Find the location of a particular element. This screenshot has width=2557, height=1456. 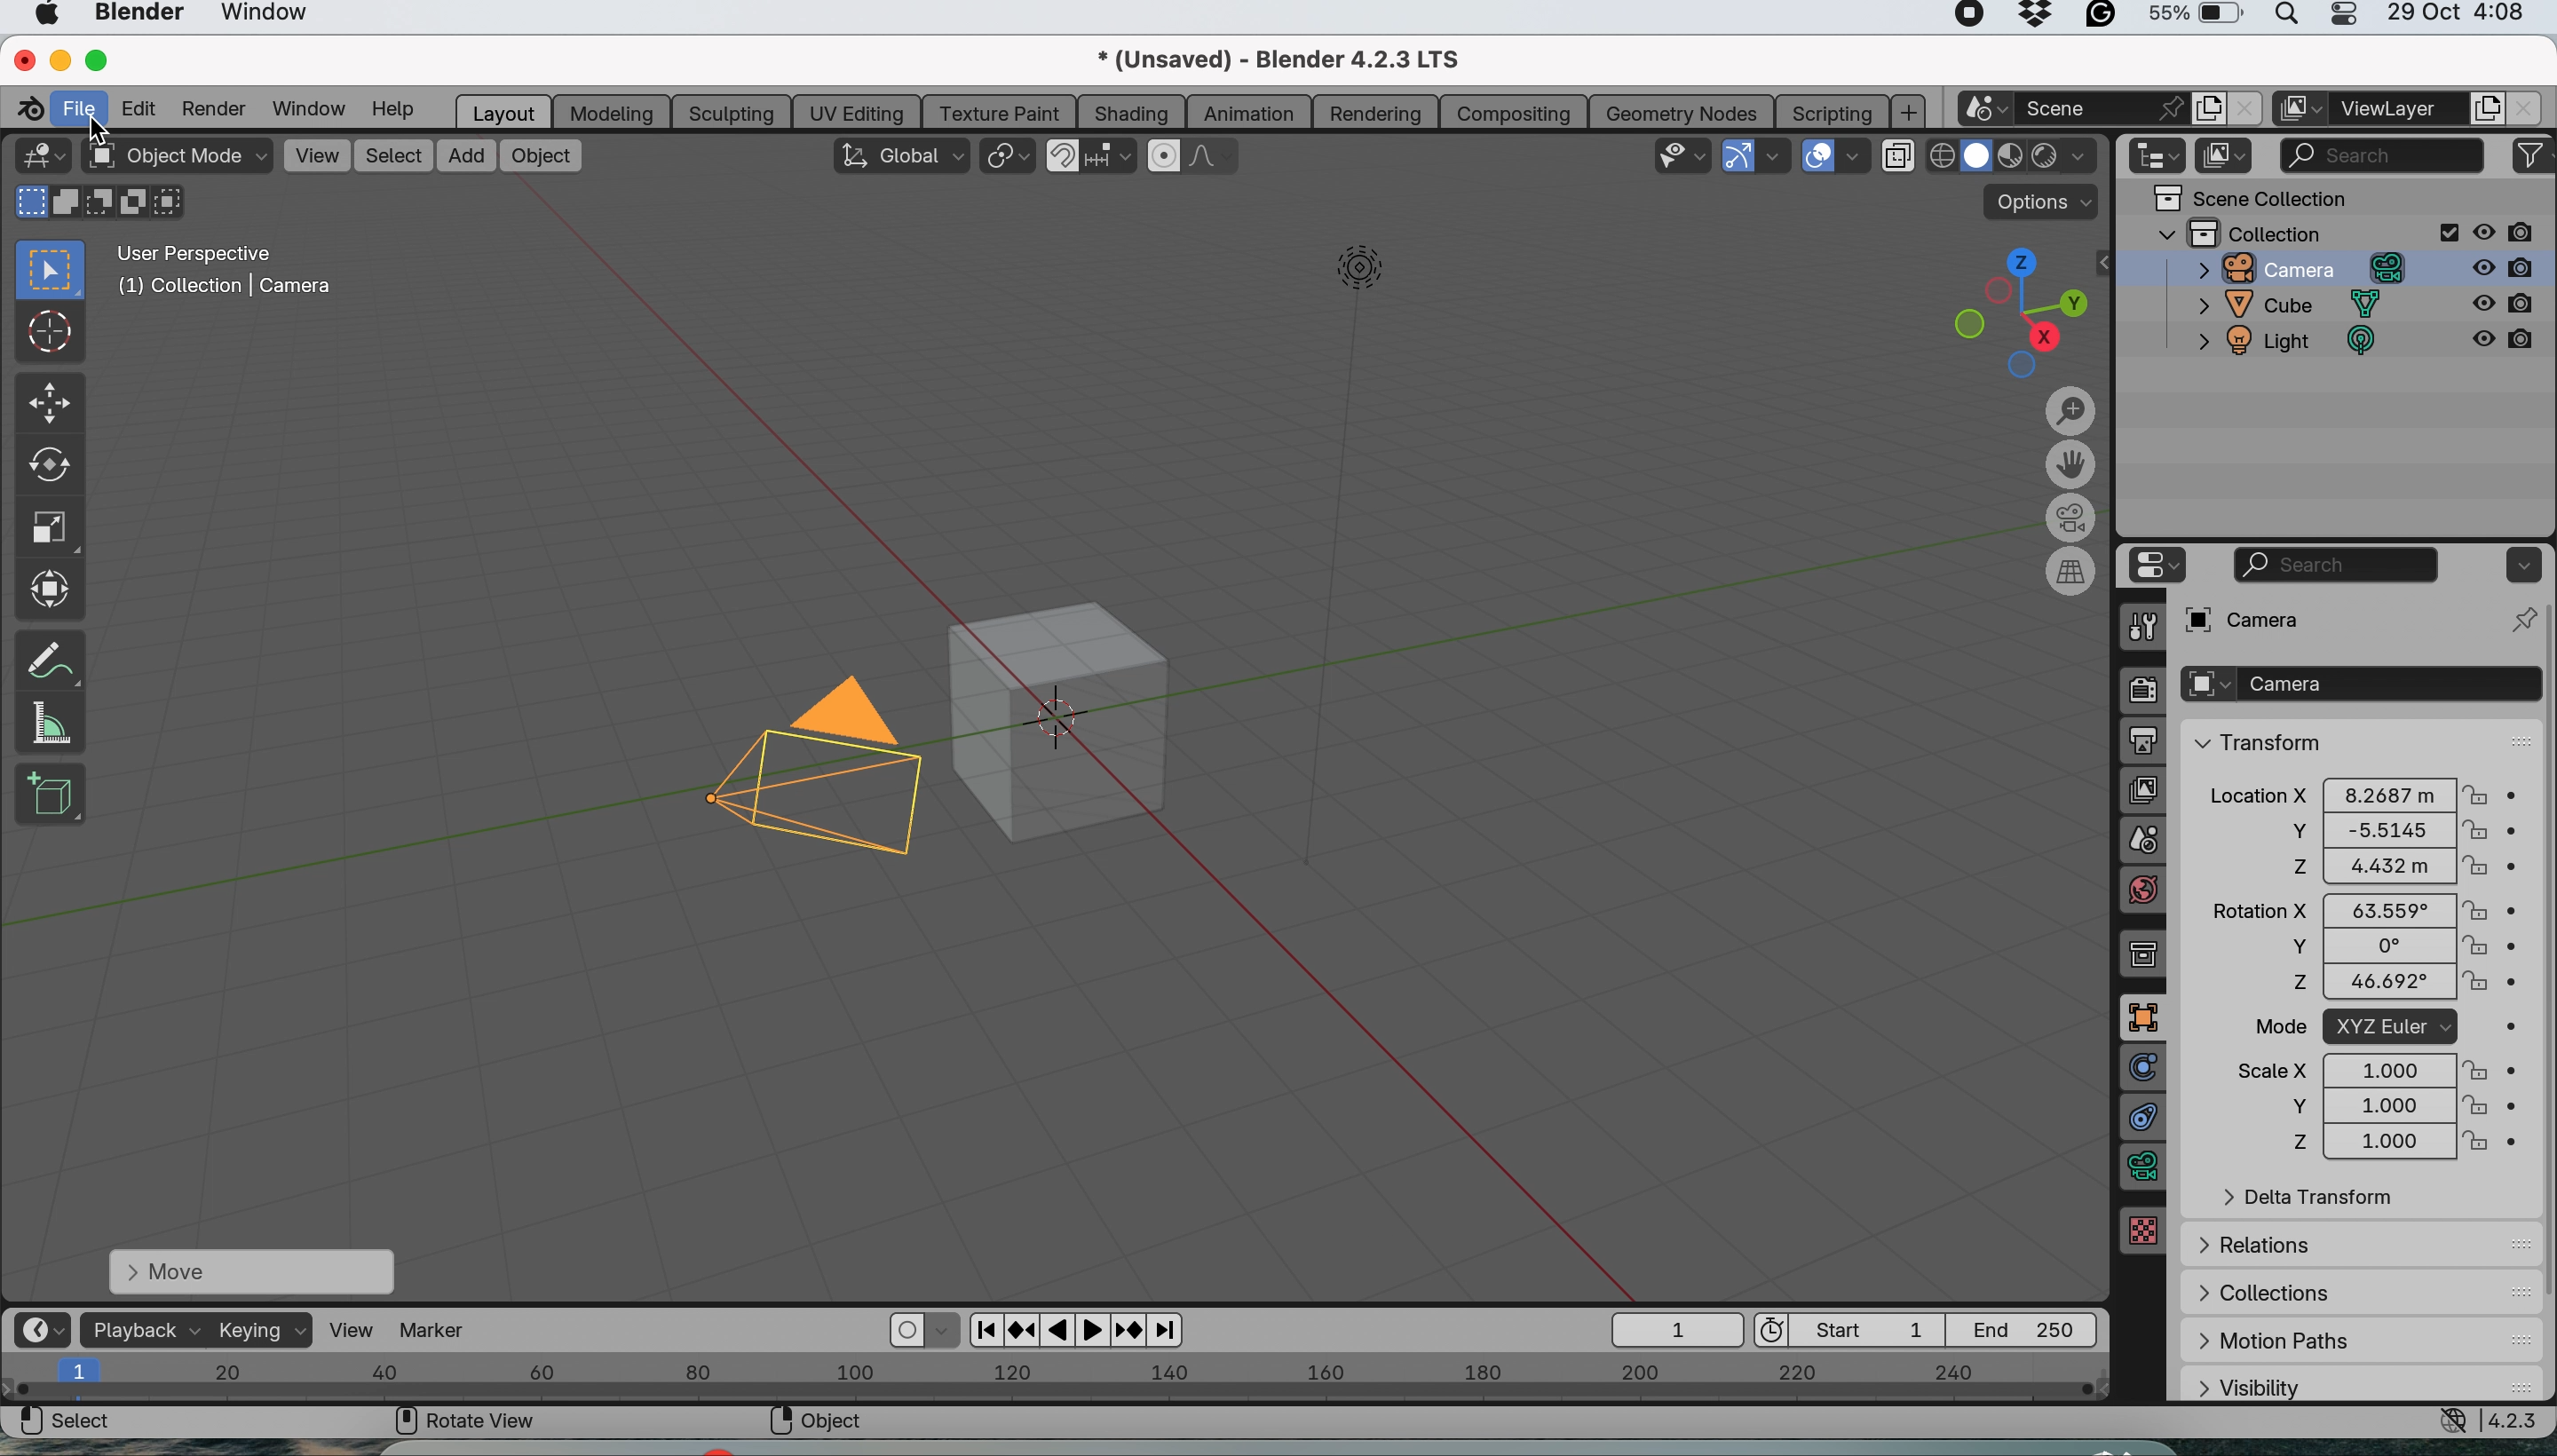

move is located at coordinates (242, 1270).